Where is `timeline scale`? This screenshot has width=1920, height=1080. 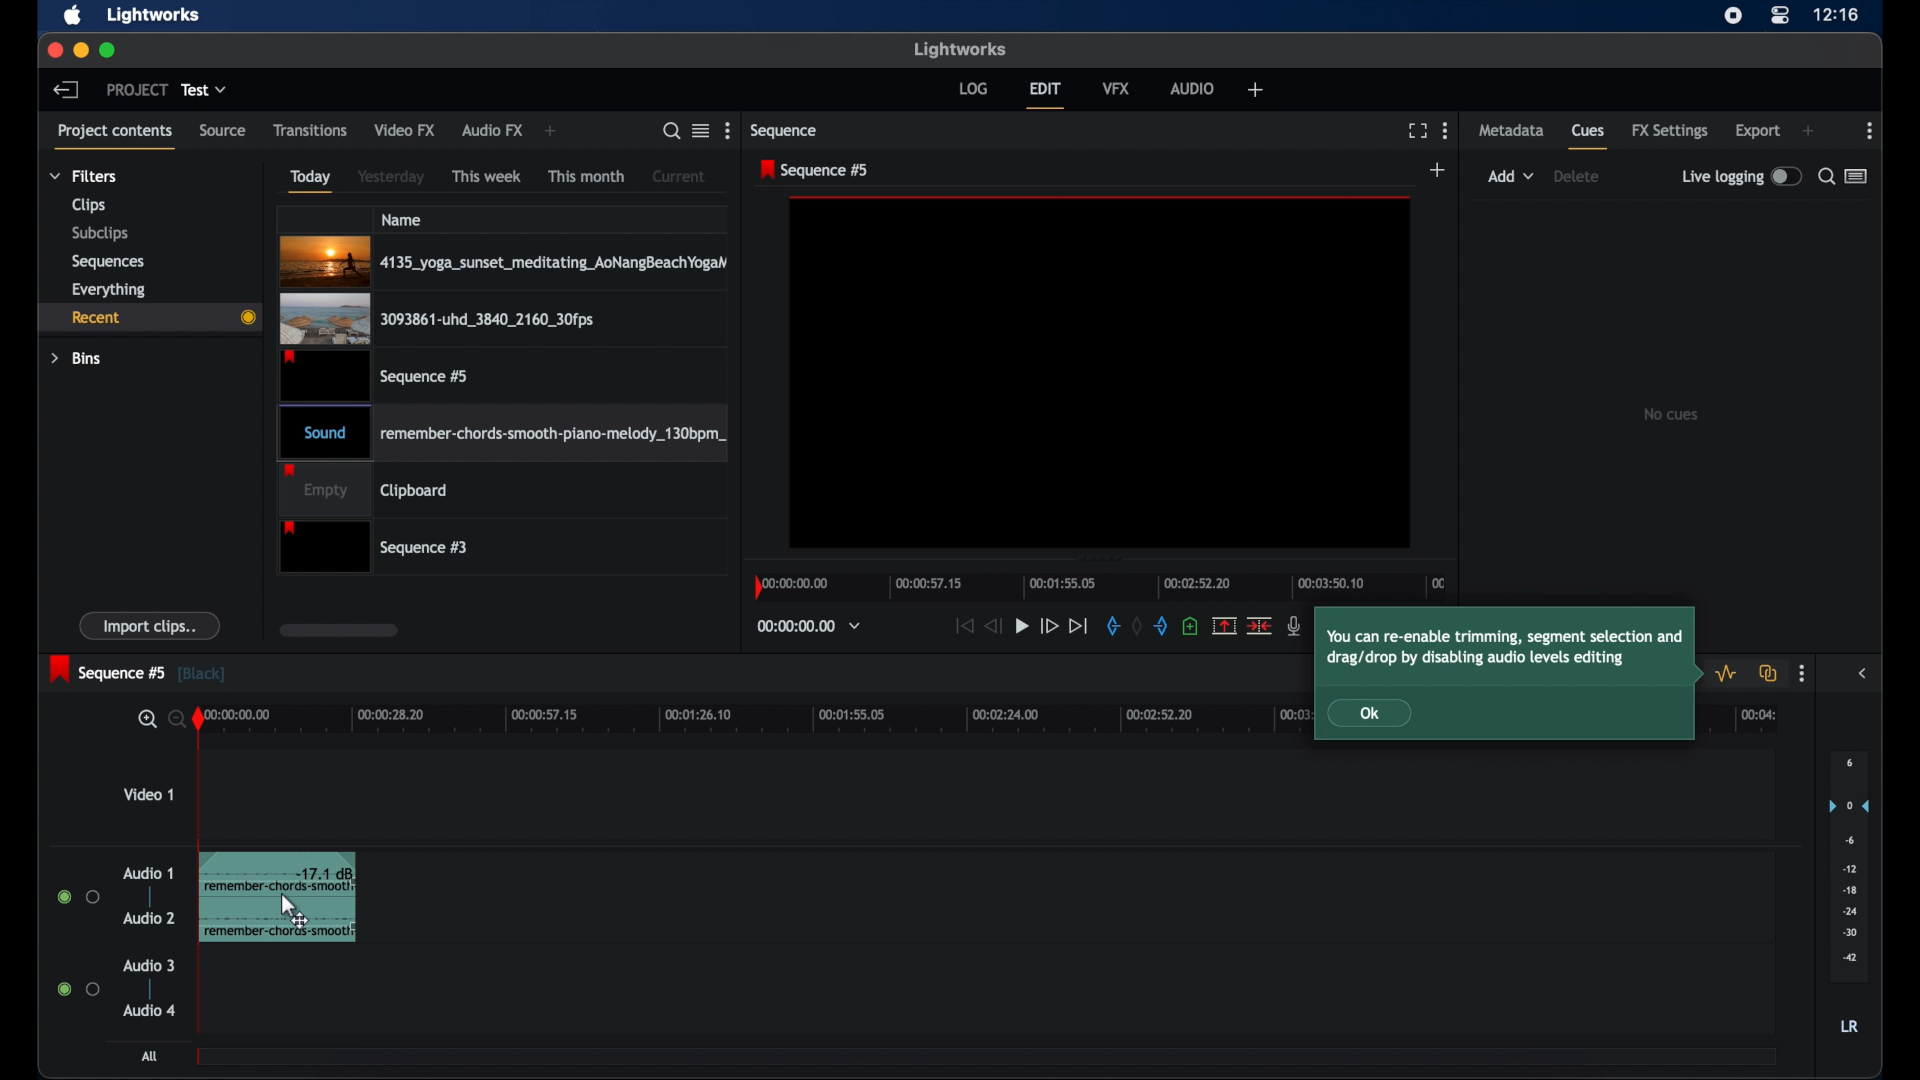
timeline scale is located at coordinates (752, 721).